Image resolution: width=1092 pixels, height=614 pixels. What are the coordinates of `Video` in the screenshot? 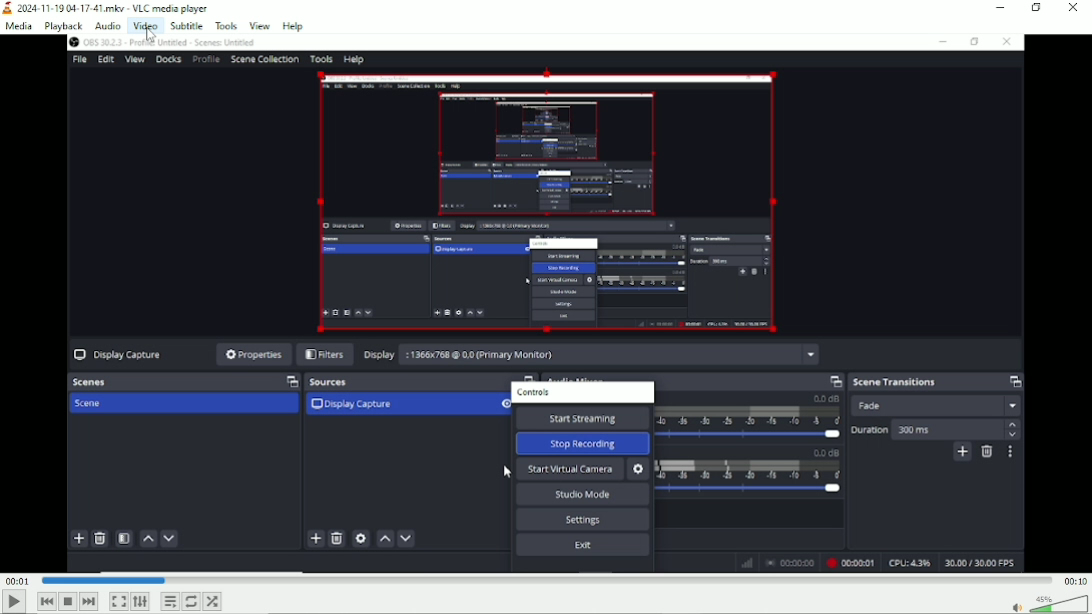 It's located at (547, 304).